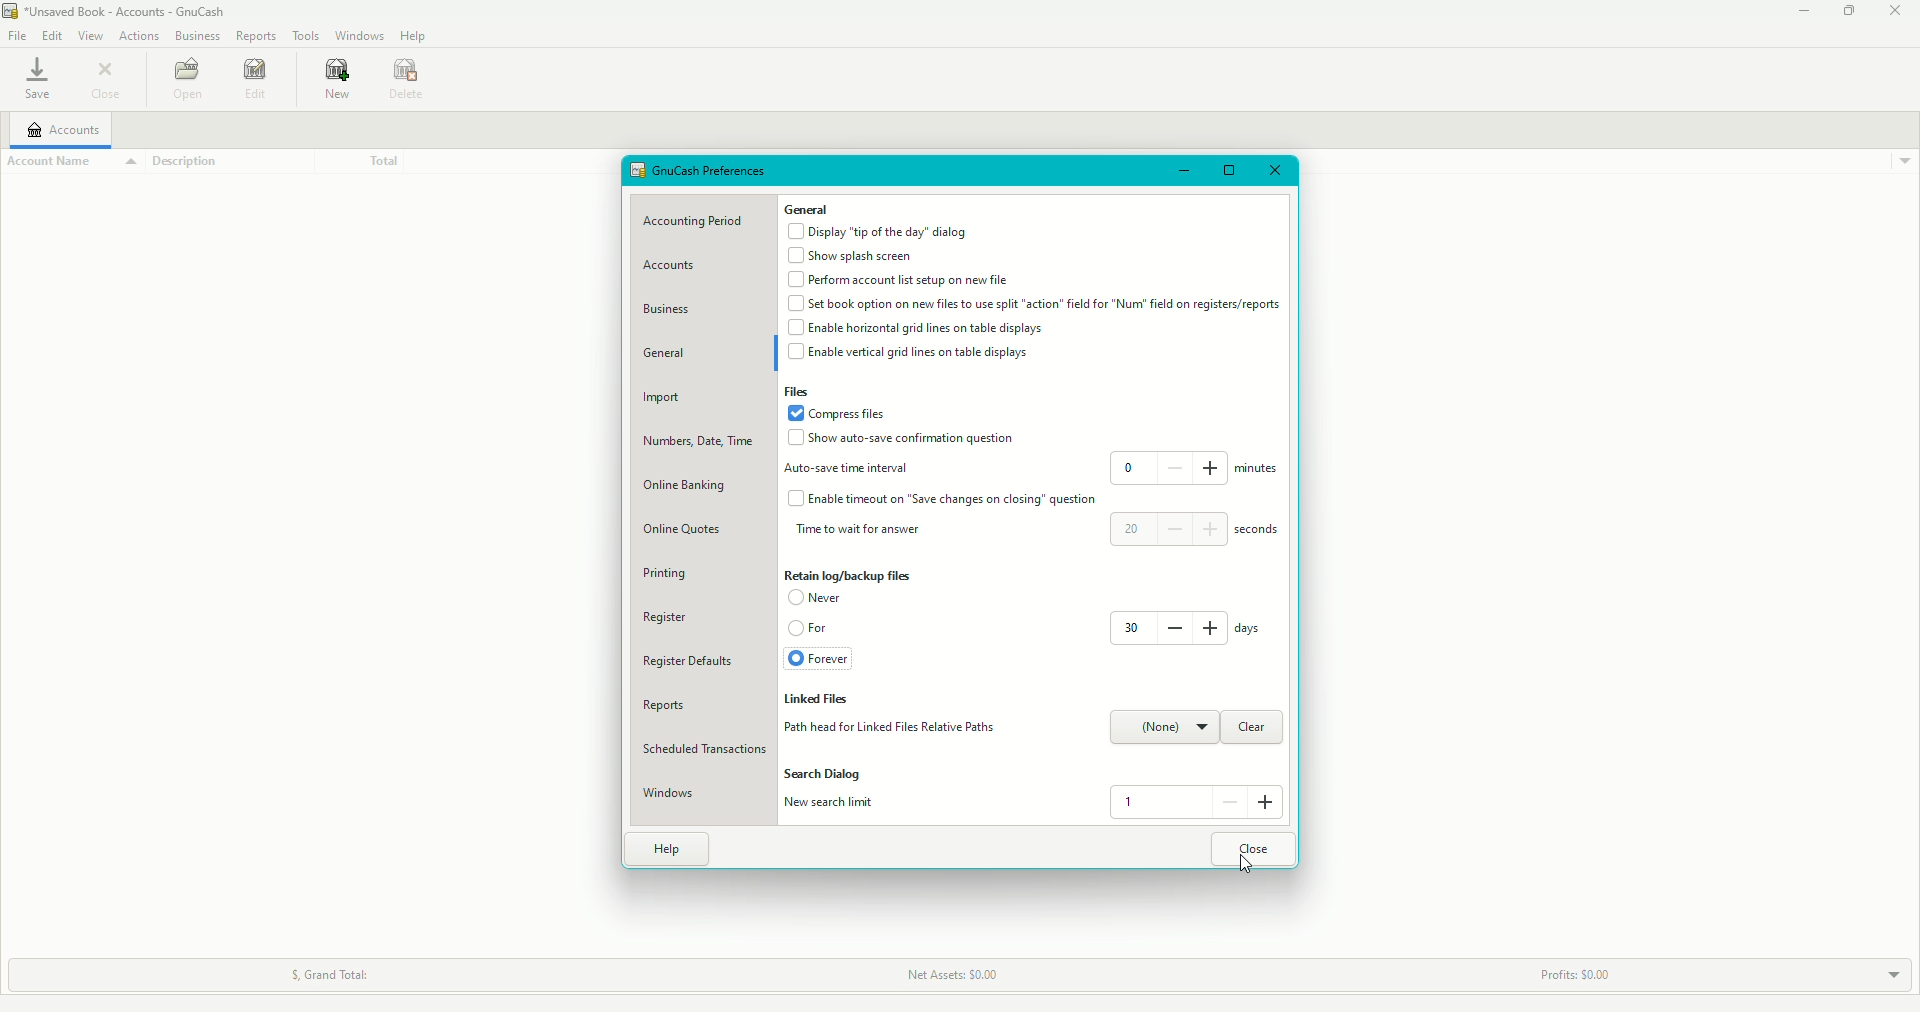 Image resolution: width=1920 pixels, height=1012 pixels. Describe the element at coordinates (1262, 531) in the screenshot. I see `seconds` at that location.